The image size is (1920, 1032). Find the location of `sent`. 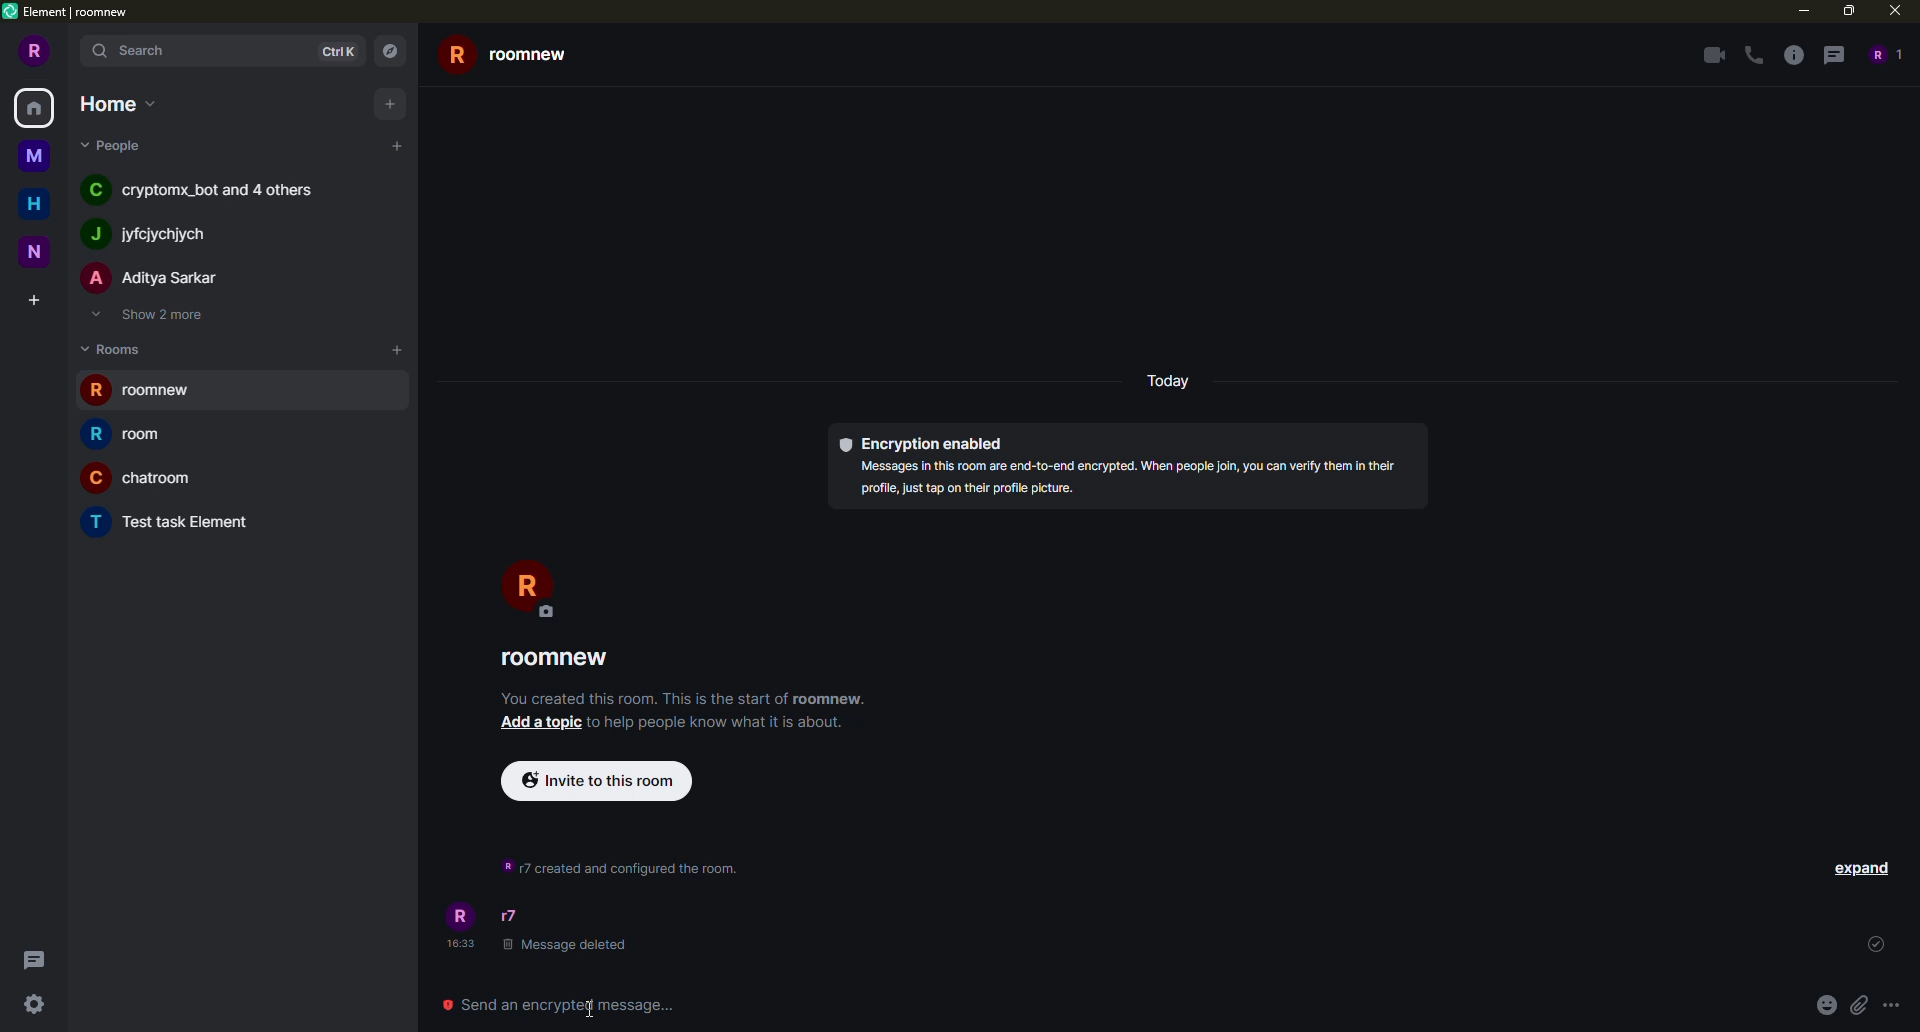

sent is located at coordinates (1873, 946).